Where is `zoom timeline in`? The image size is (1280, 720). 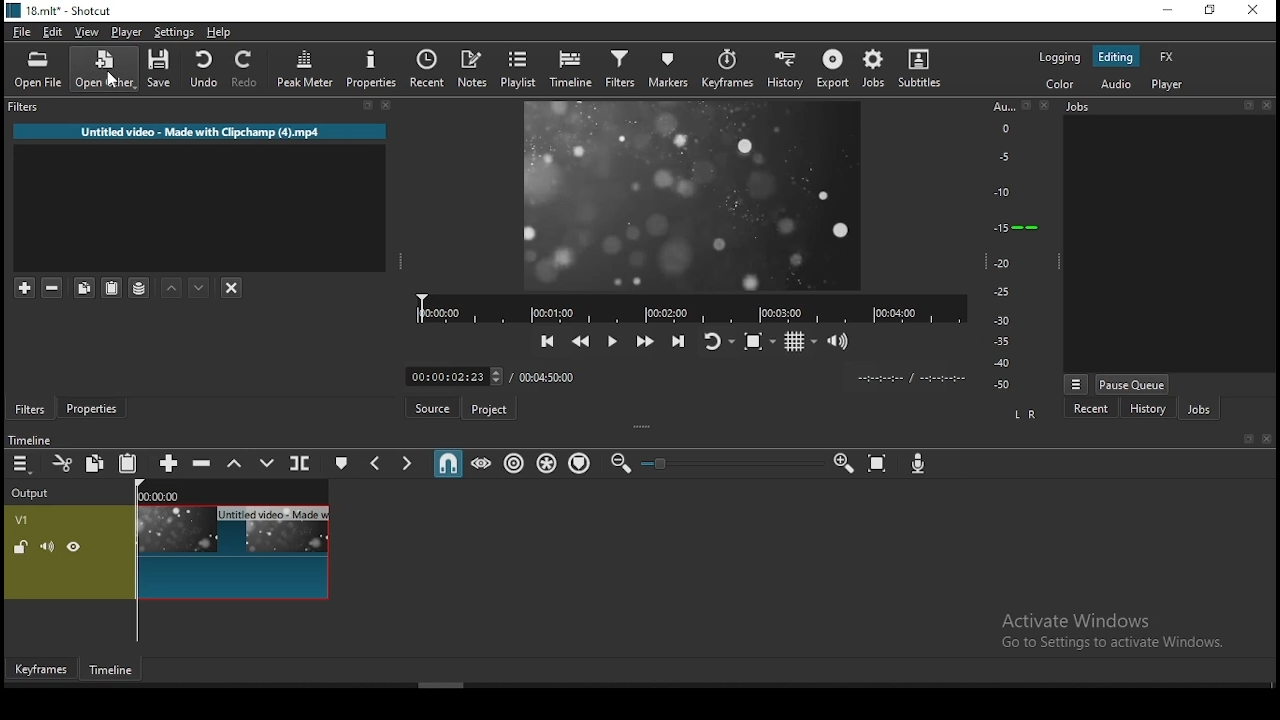
zoom timeline in is located at coordinates (843, 464).